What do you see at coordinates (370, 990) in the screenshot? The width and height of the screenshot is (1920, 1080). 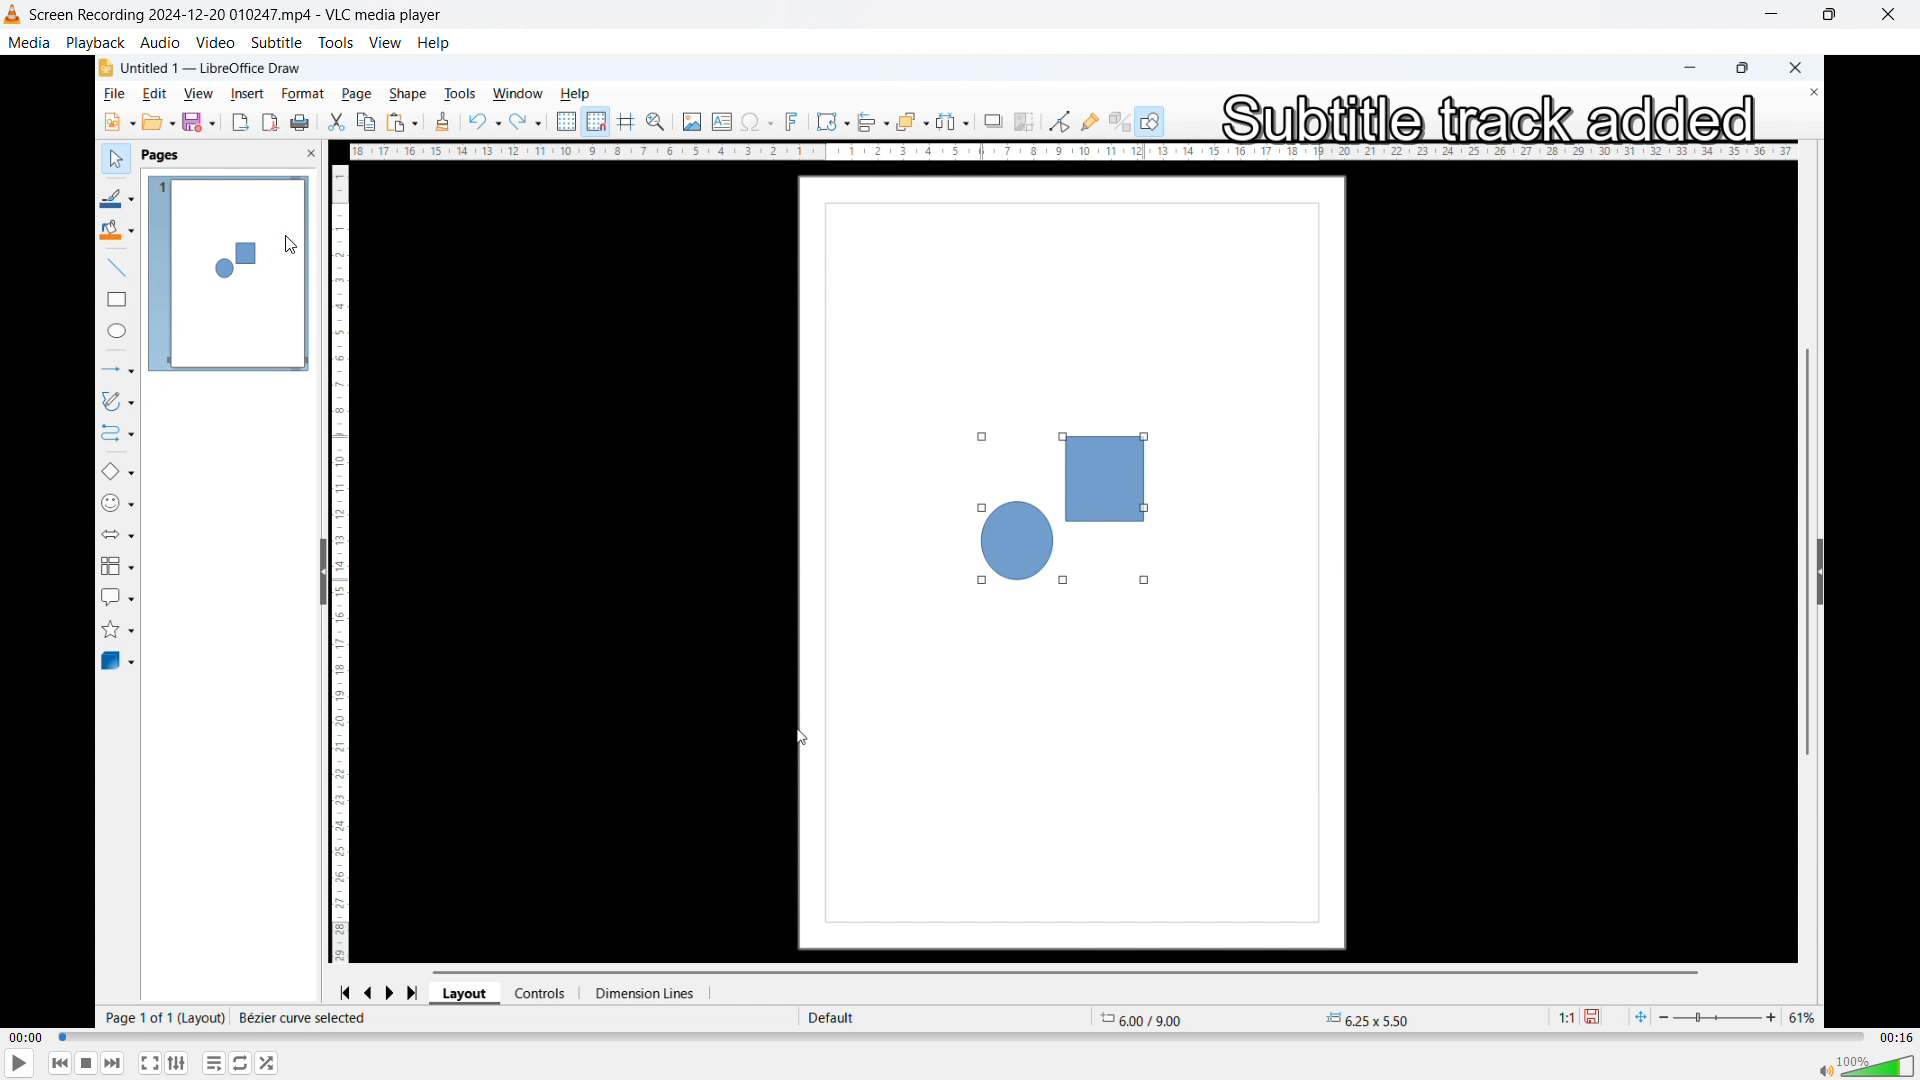 I see `previous page` at bounding box center [370, 990].